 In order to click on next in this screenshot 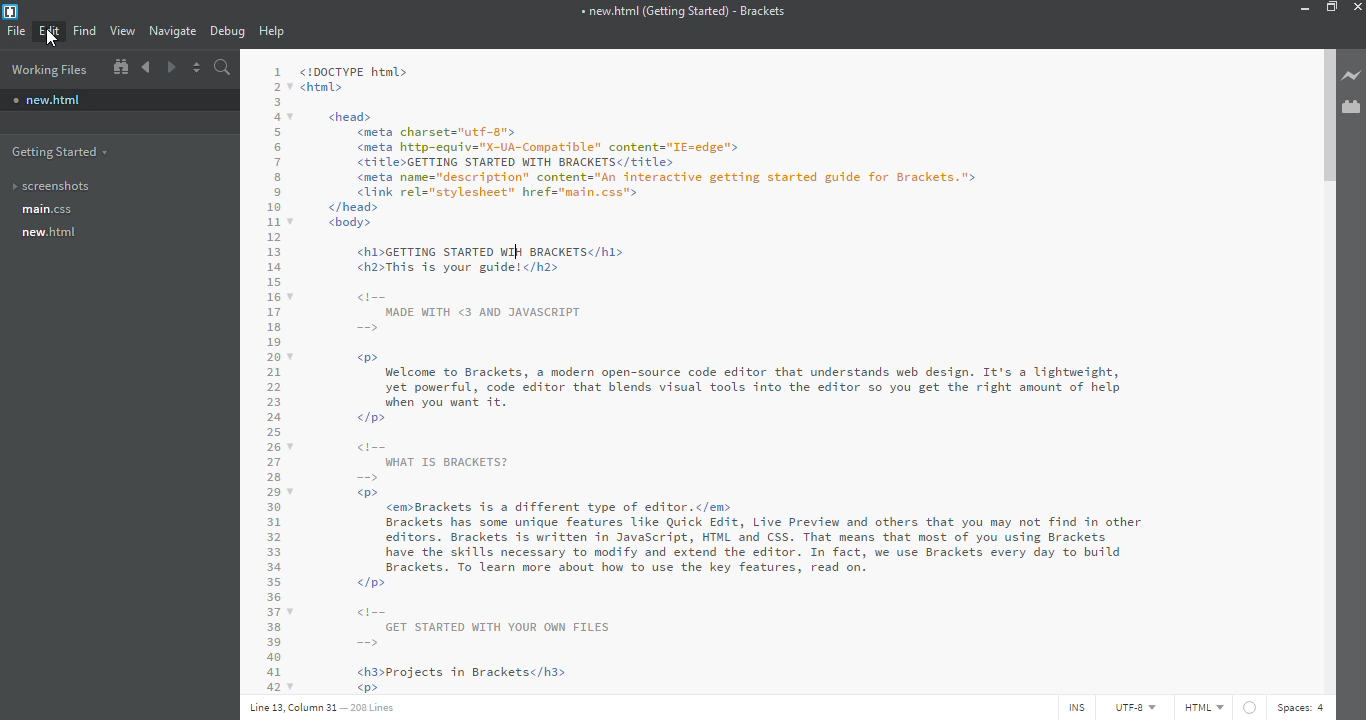, I will do `click(170, 67)`.